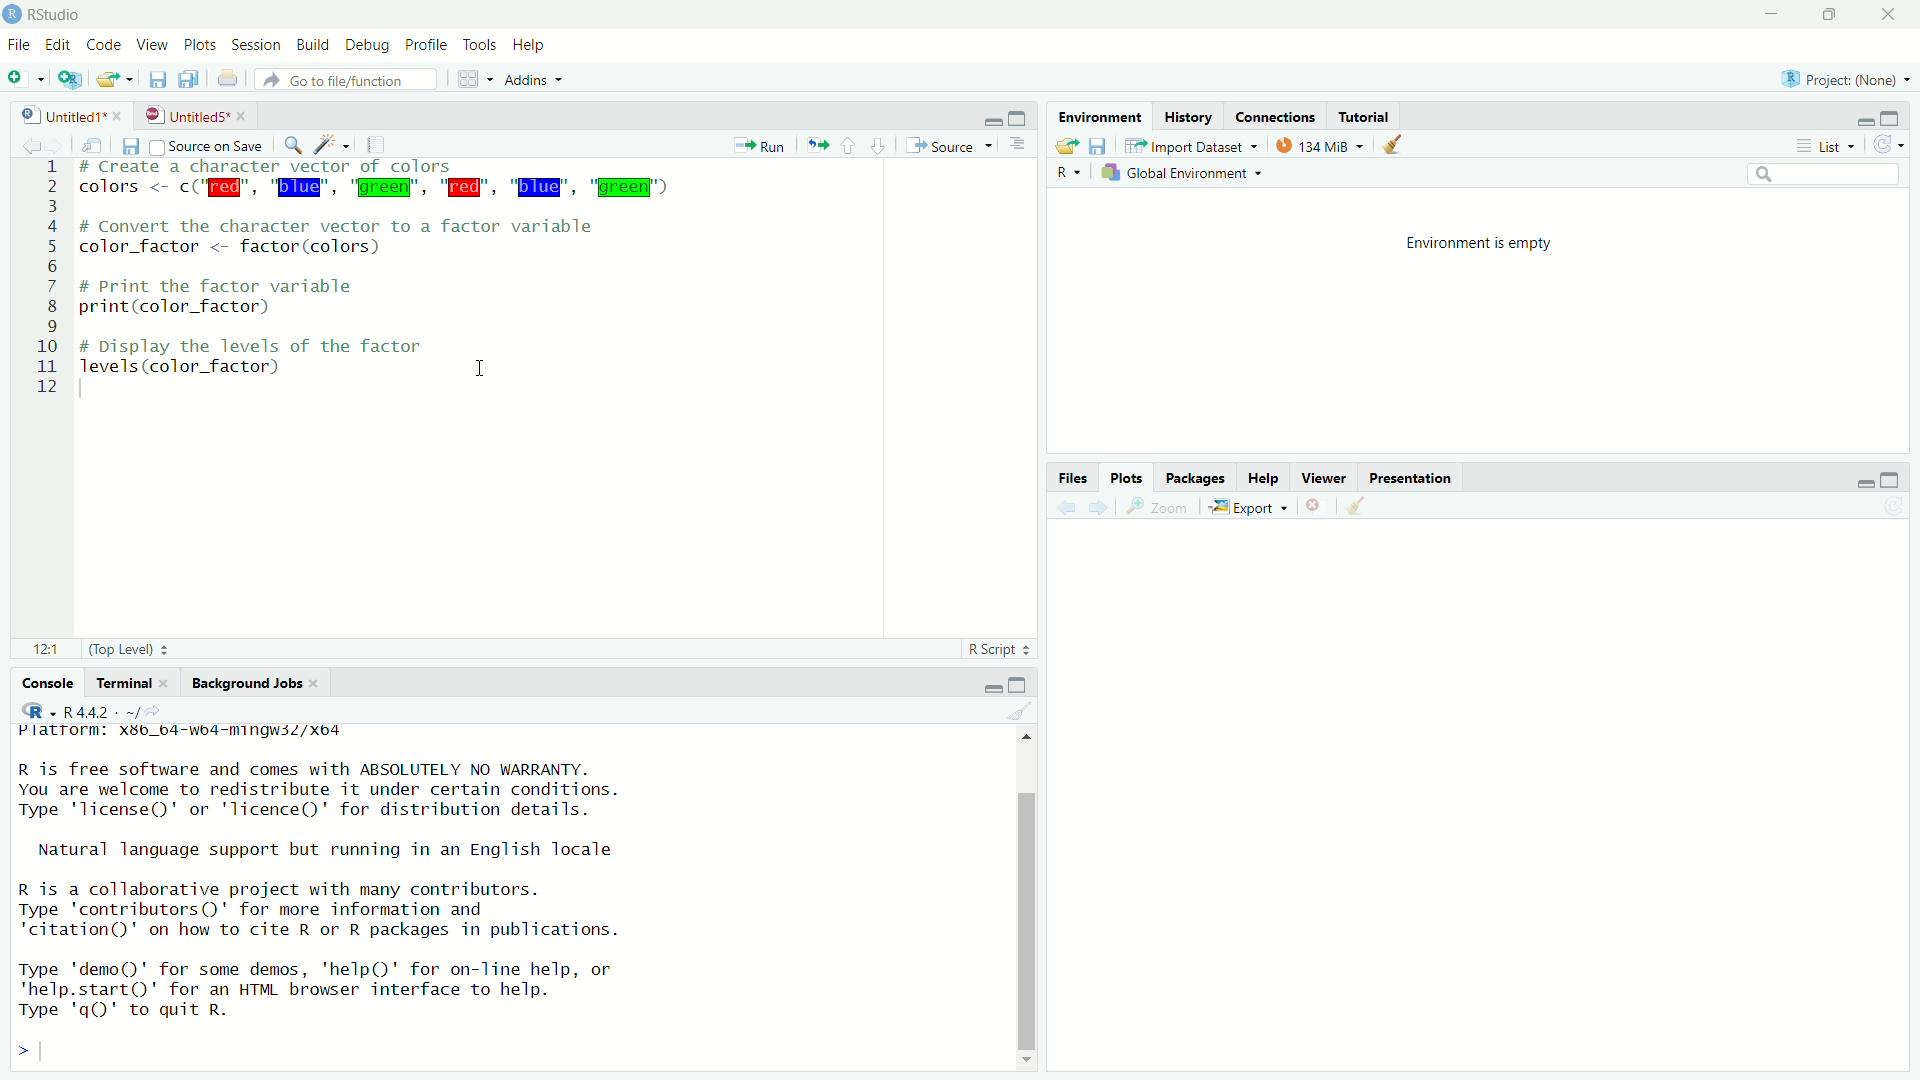 Image resolution: width=1920 pixels, height=1080 pixels. I want to click on next plot, so click(1096, 506).